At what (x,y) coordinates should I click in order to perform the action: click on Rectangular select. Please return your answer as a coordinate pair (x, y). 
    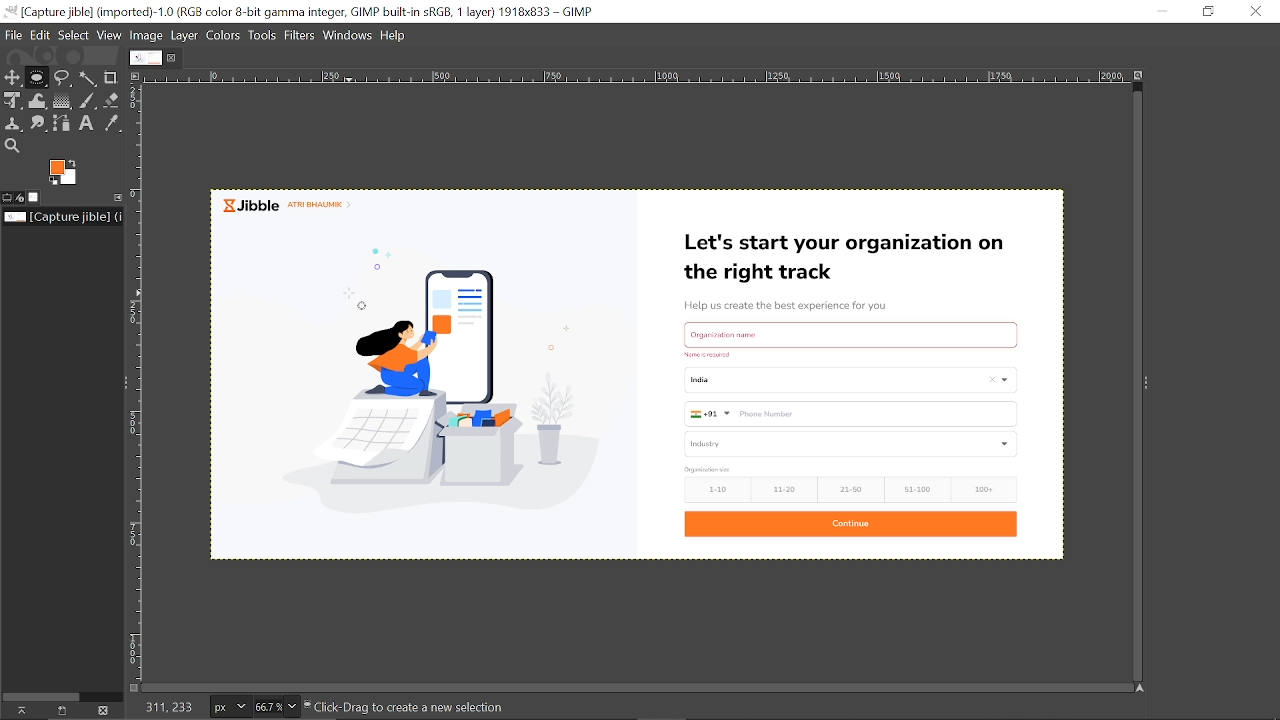
    Looking at the image, I should click on (36, 81).